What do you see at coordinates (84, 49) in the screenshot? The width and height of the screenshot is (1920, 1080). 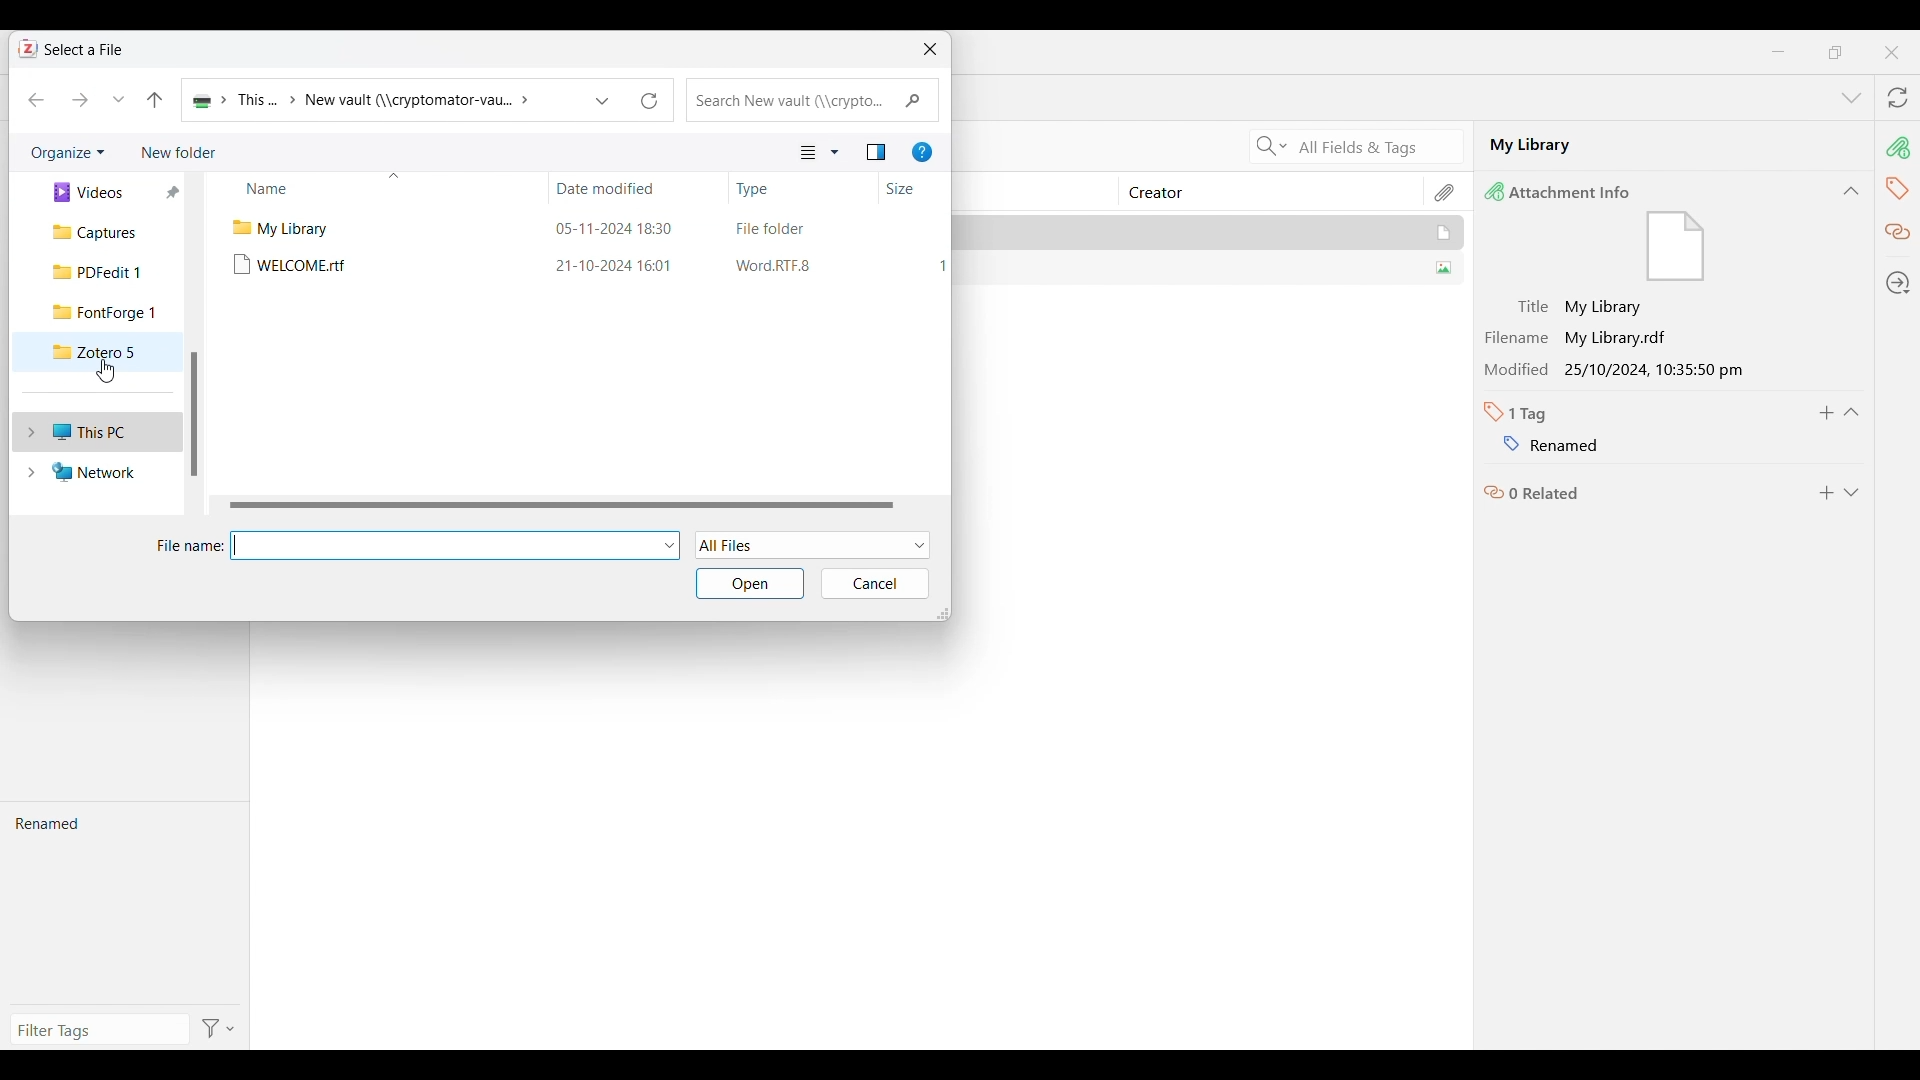 I see `Select a File` at bounding box center [84, 49].